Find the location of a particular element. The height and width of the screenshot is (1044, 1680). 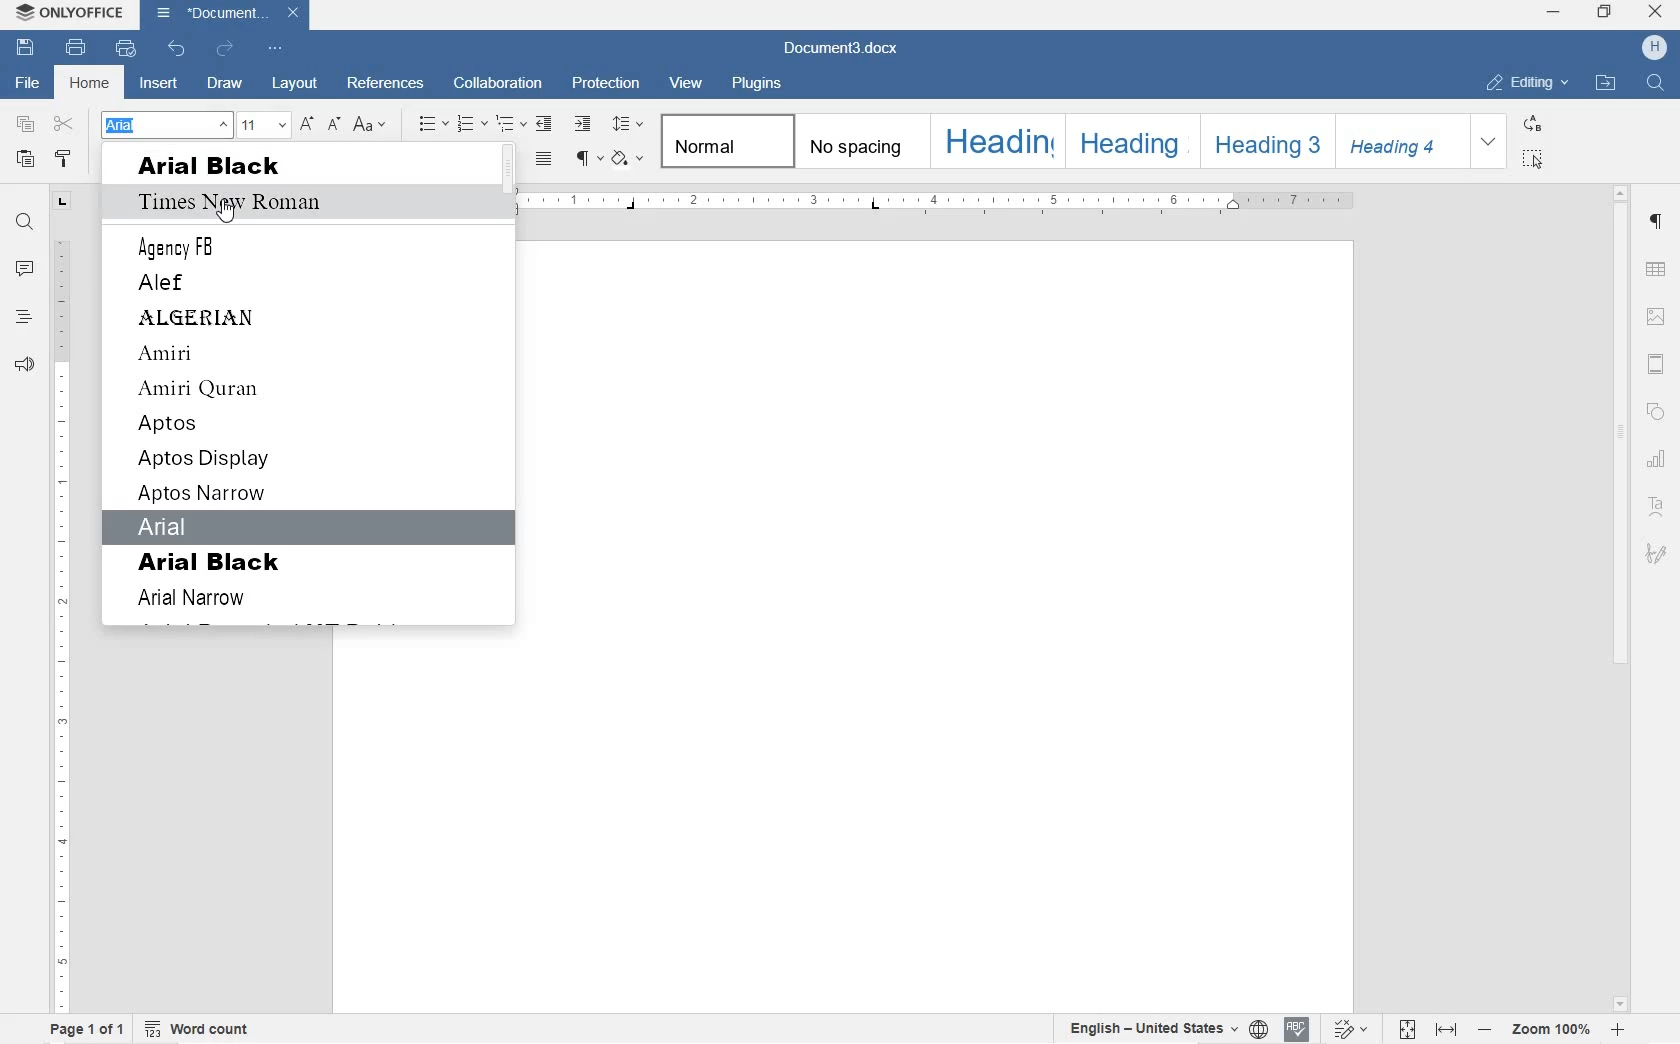

SET TEXT OR DOCUMENT LANGUAGE is located at coordinates (1164, 1027).